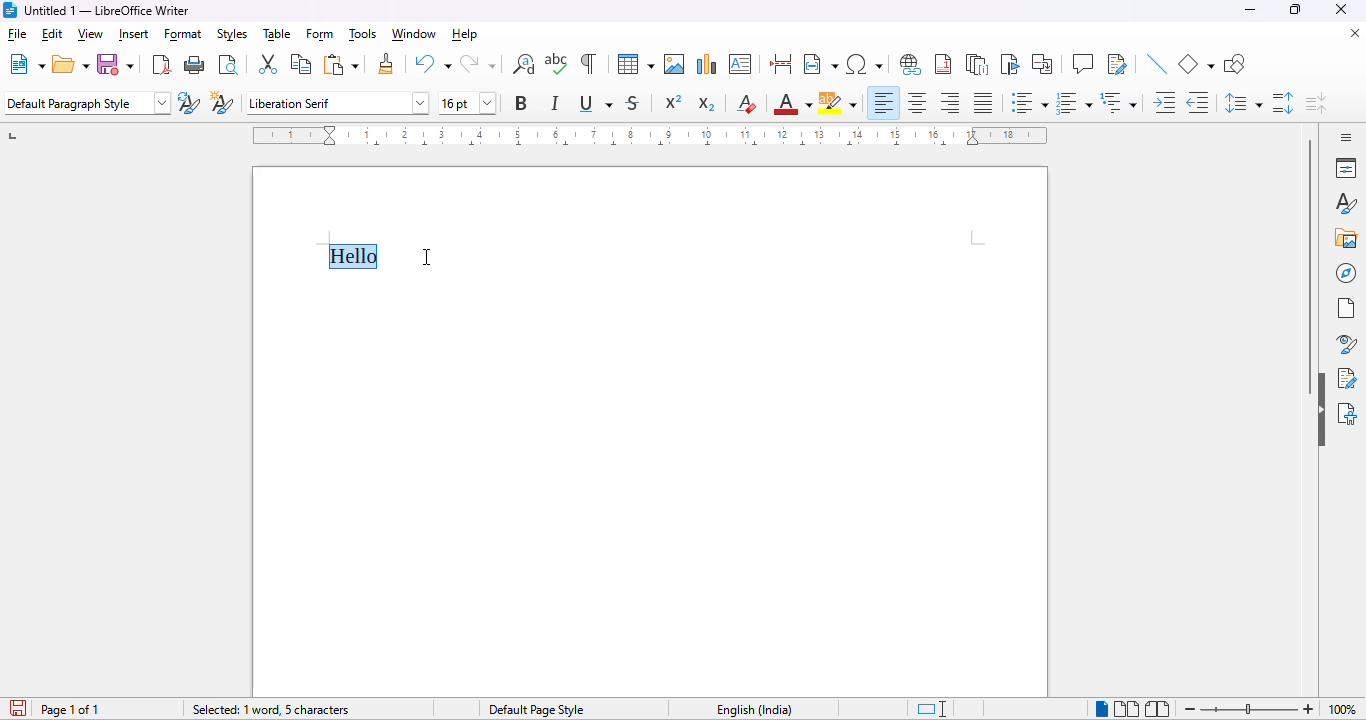 The width and height of the screenshot is (1366, 720). I want to click on page, so click(1346, 309).